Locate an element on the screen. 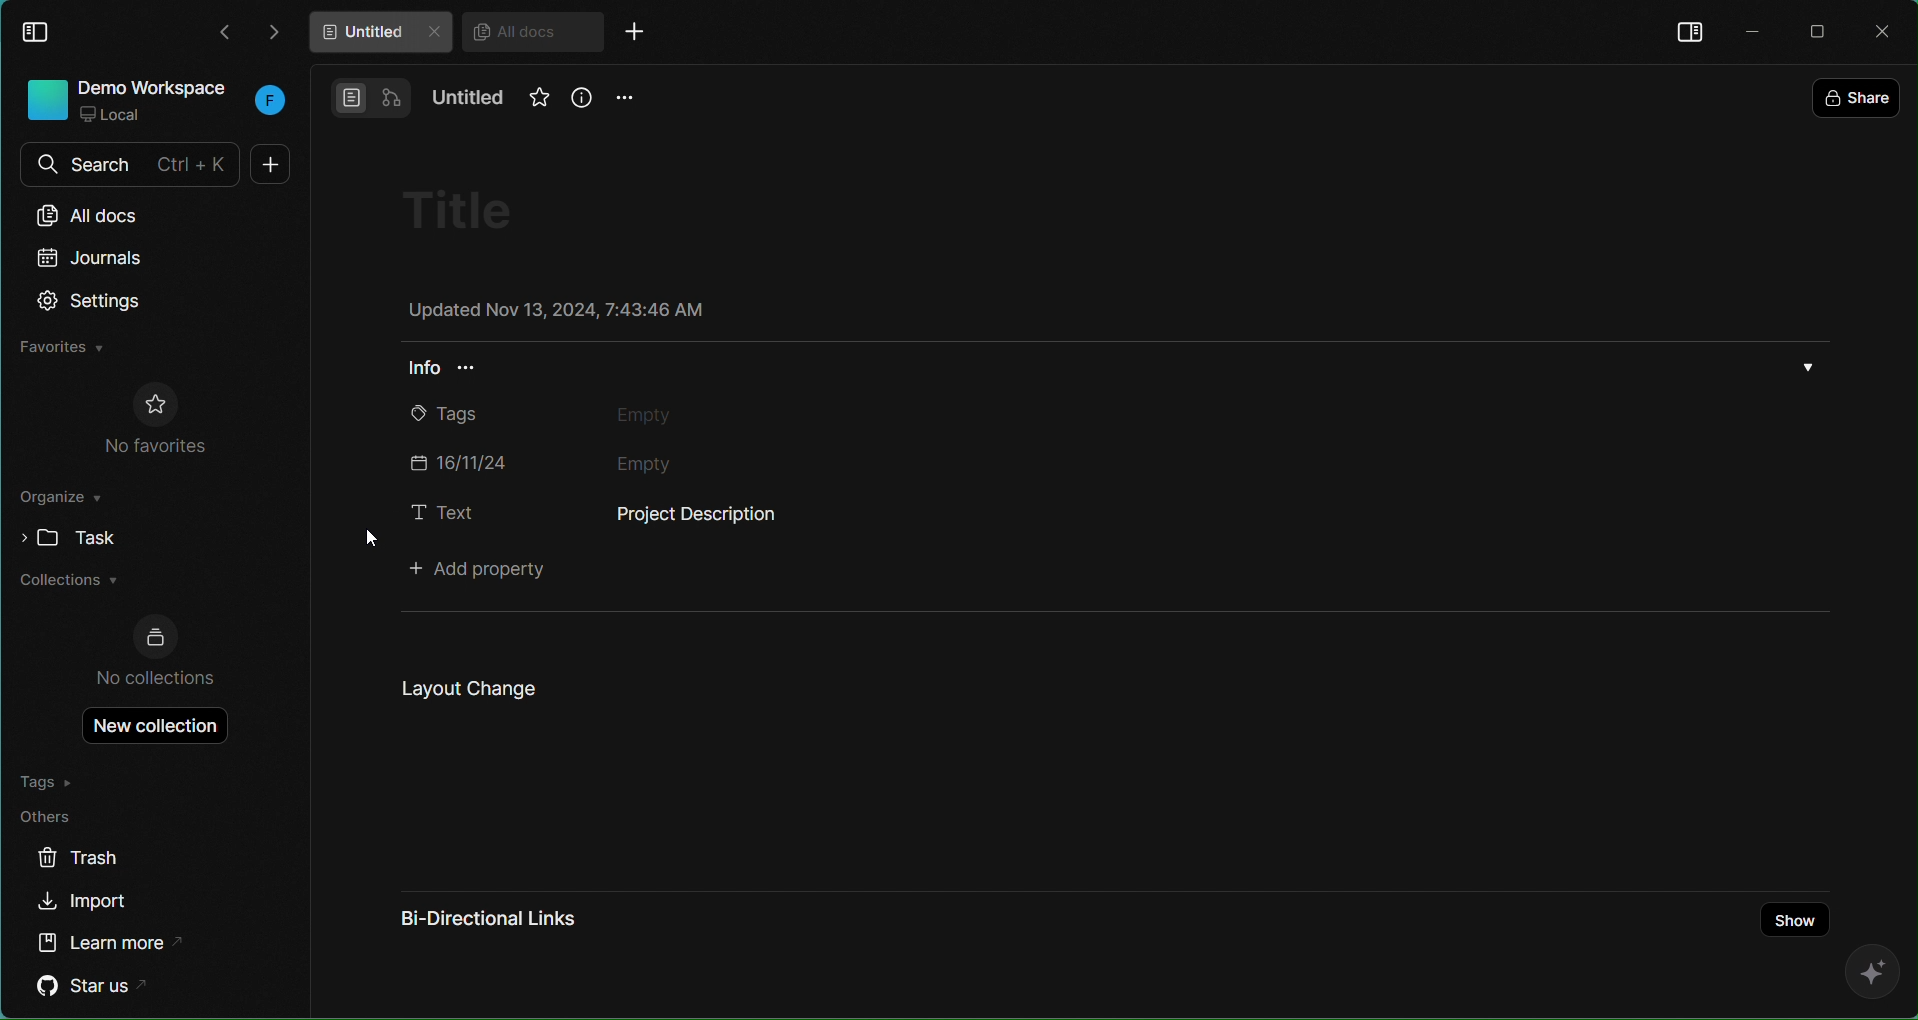 The width and height of the screenshot is (1918, 1020). ) starus is located at coordinates (97, 986).